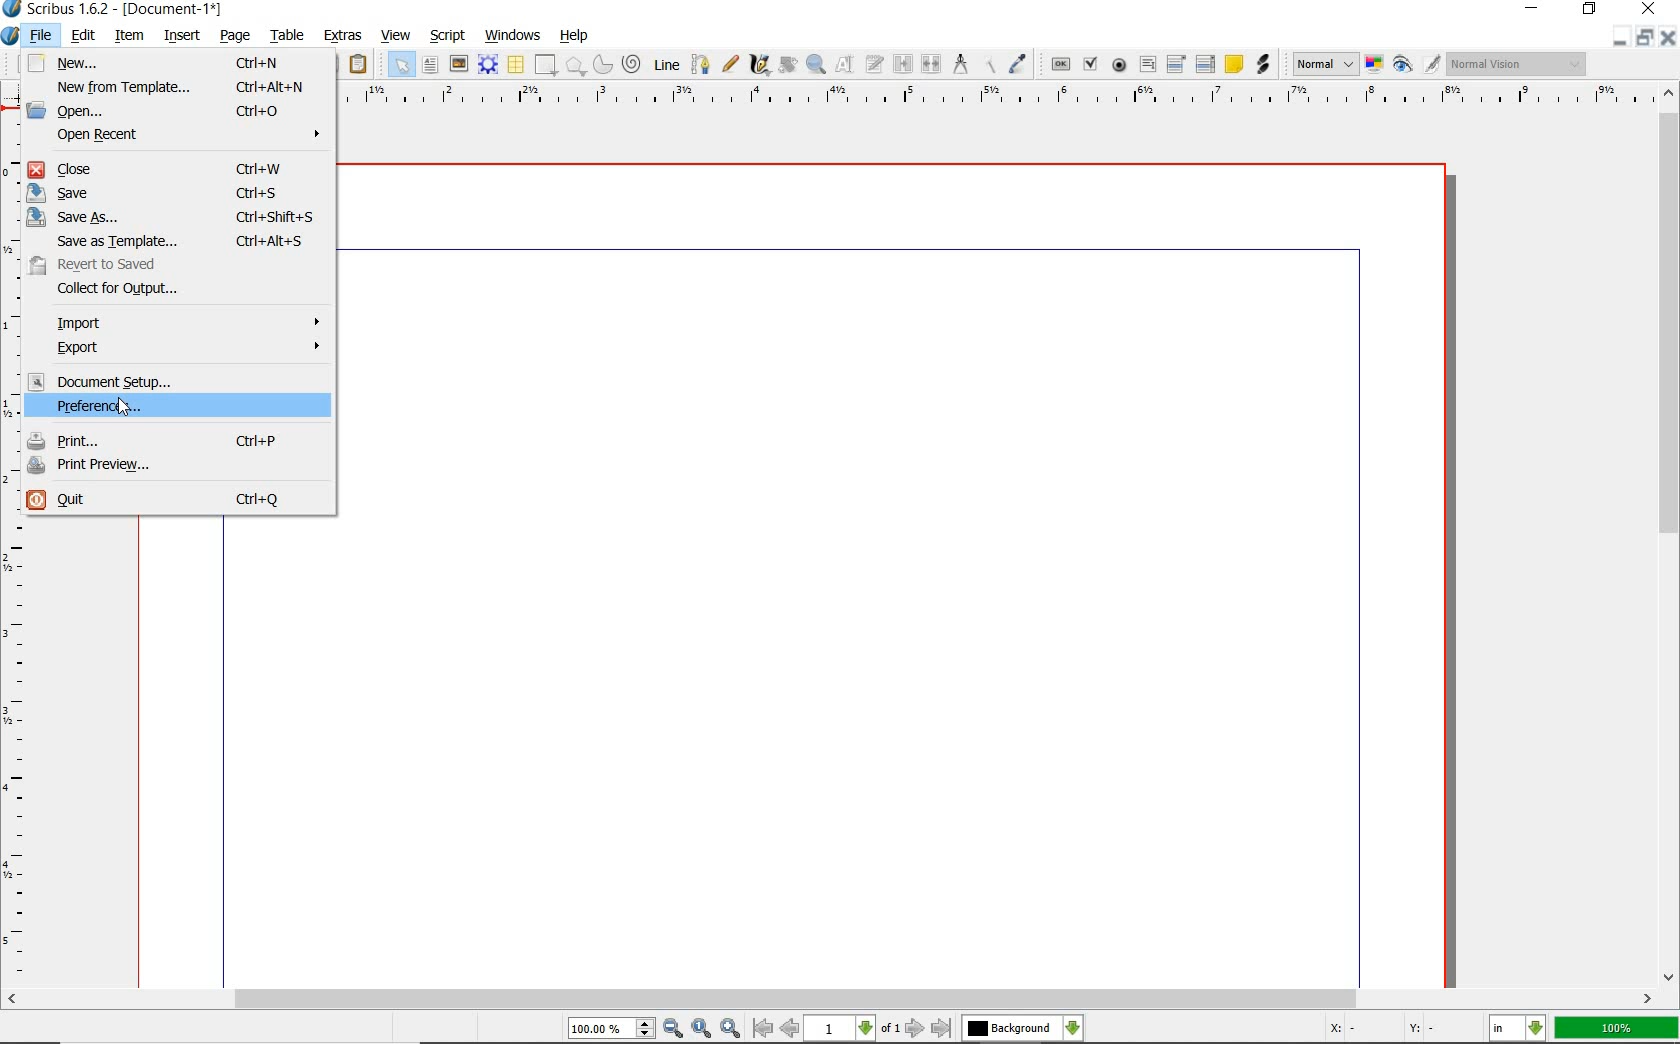 The height and width of the screenshot is (1044, 1680). What do you see at coordinates (1646, 40) in the screenshot?
I see `restore` at bounding box center [1646, 40].